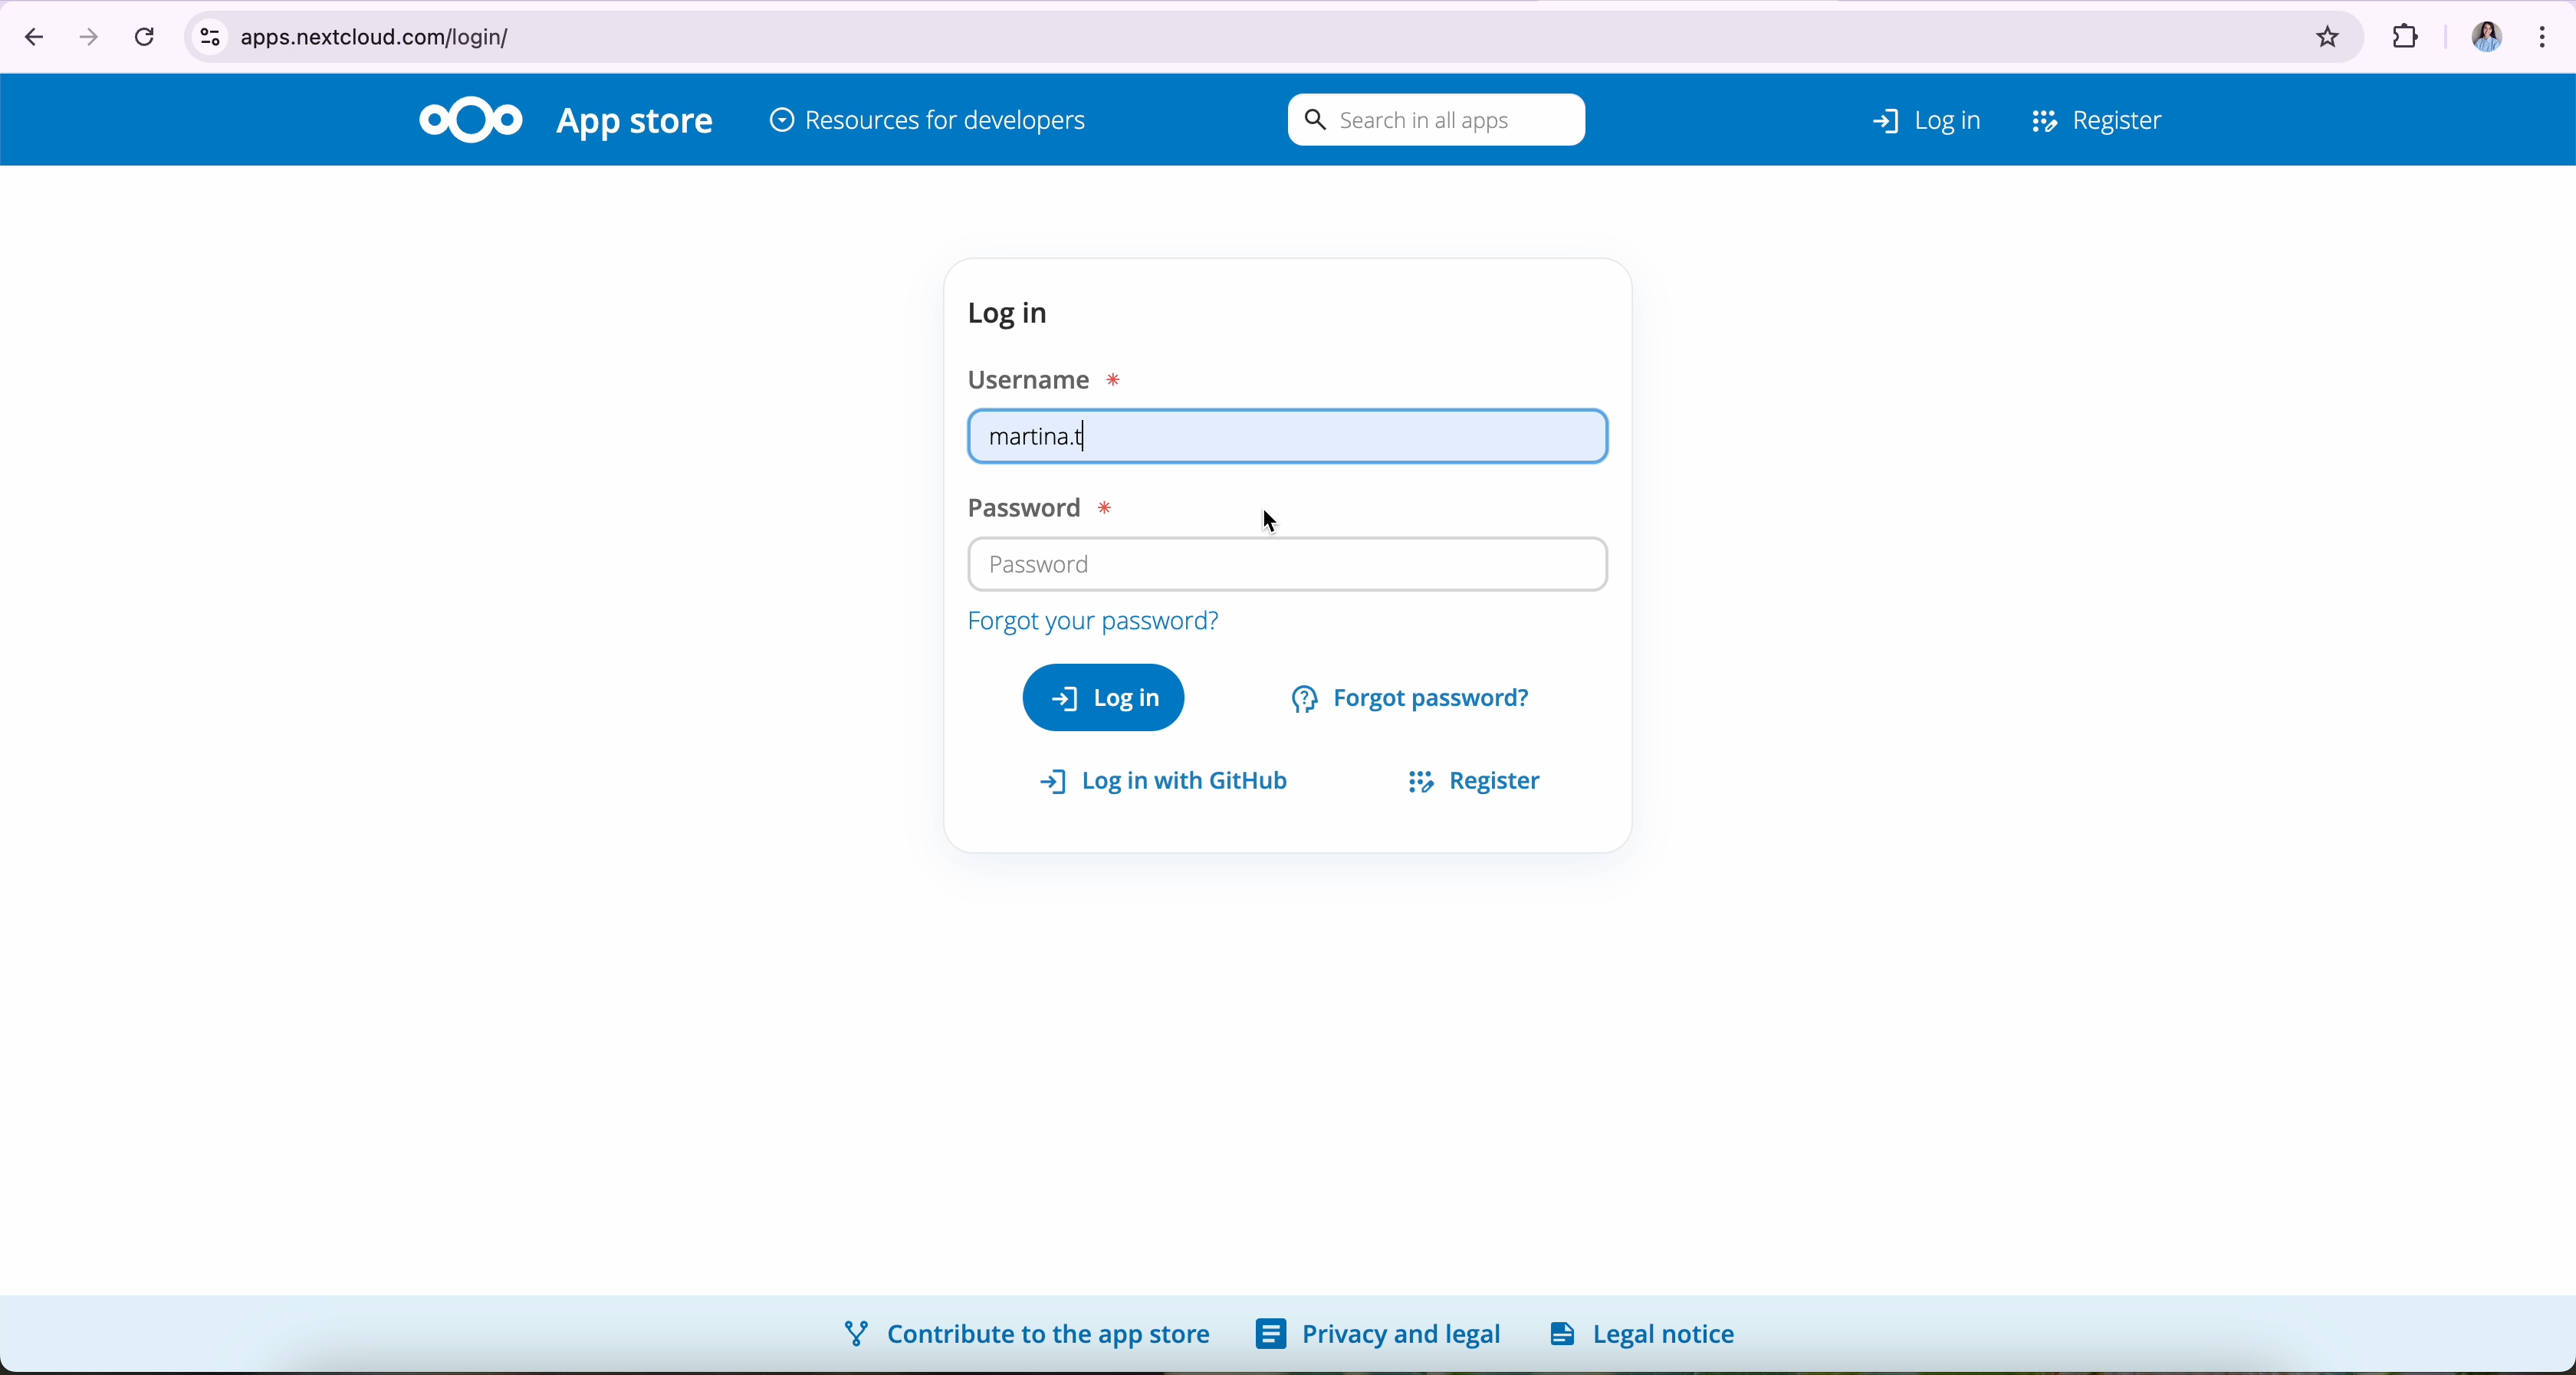  I want to click on contribute to the app store, so click(1024, 1332).